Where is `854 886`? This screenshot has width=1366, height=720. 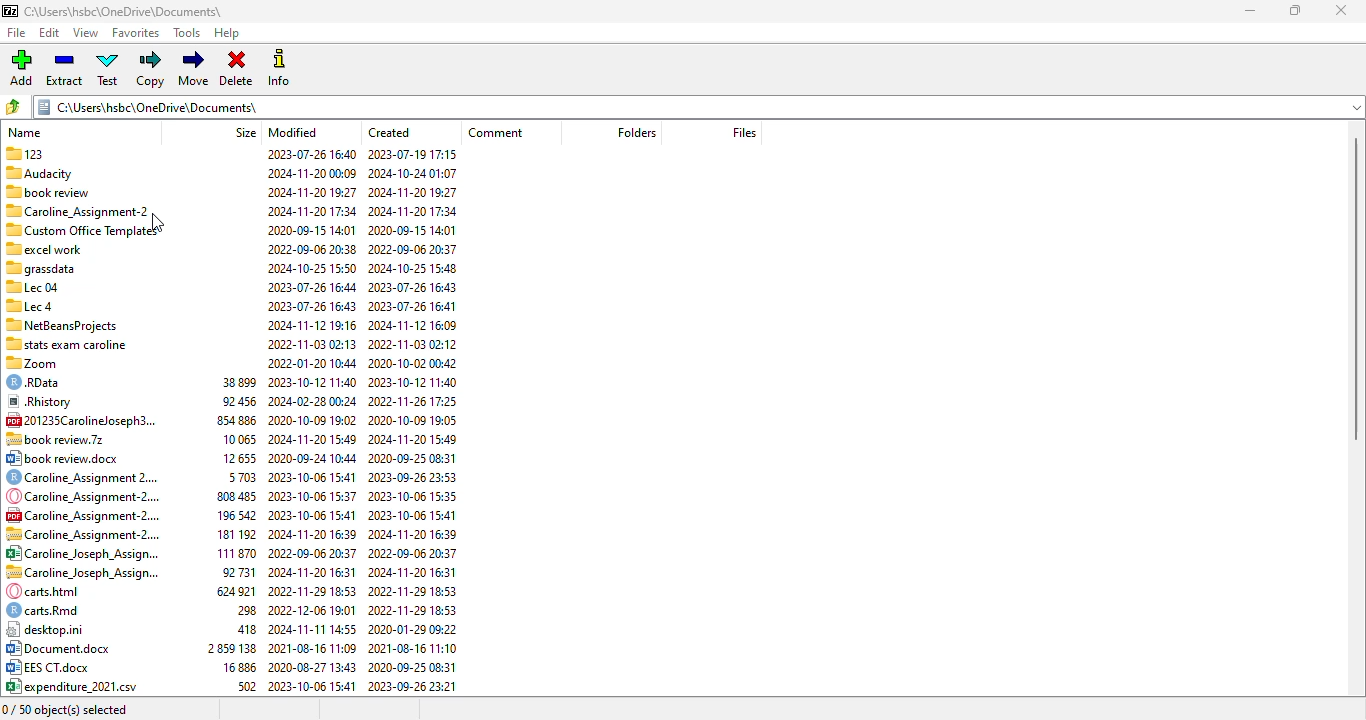
854 886 is located at coordinates (237, 421).